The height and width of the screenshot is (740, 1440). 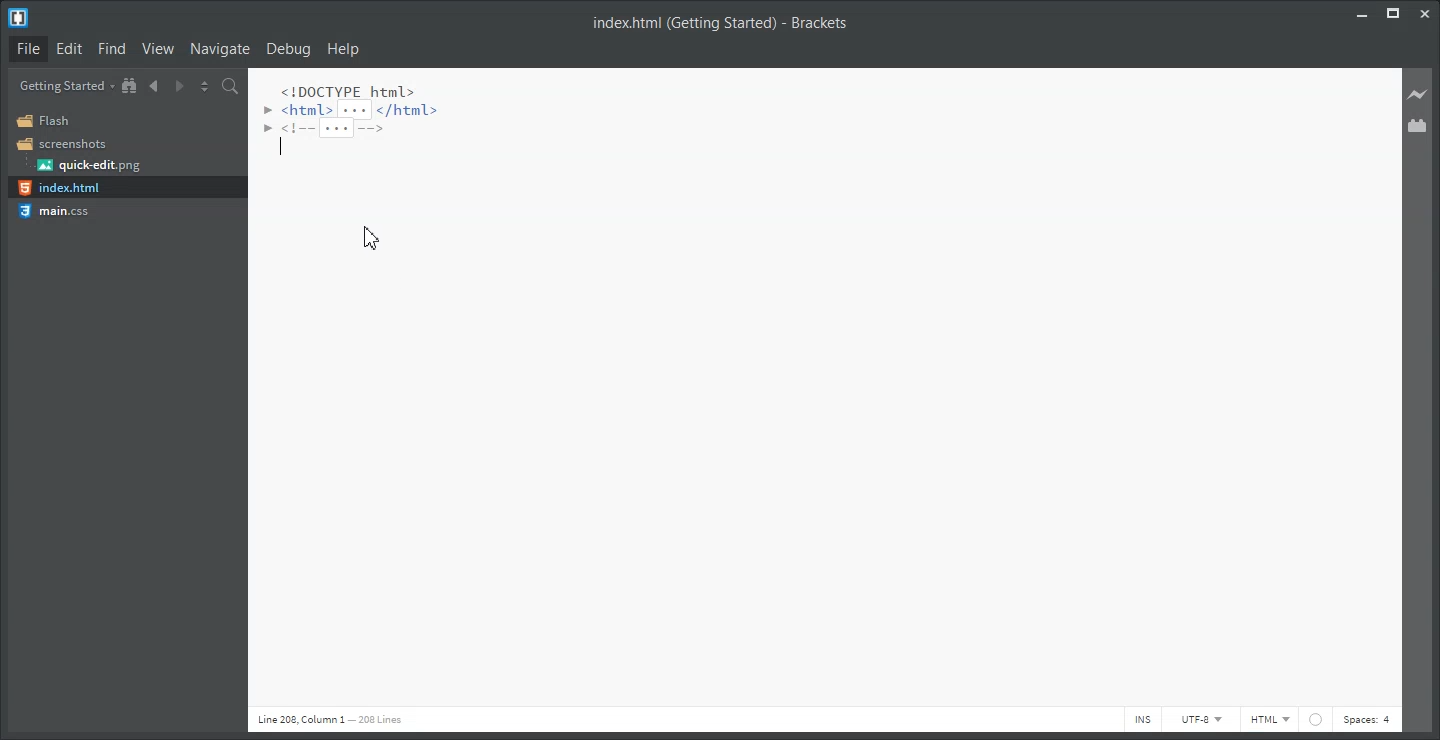 What do you see at coordinates (1272, 719) in the screenshot?
I see `HTML` at bounding box center [1272, 719].